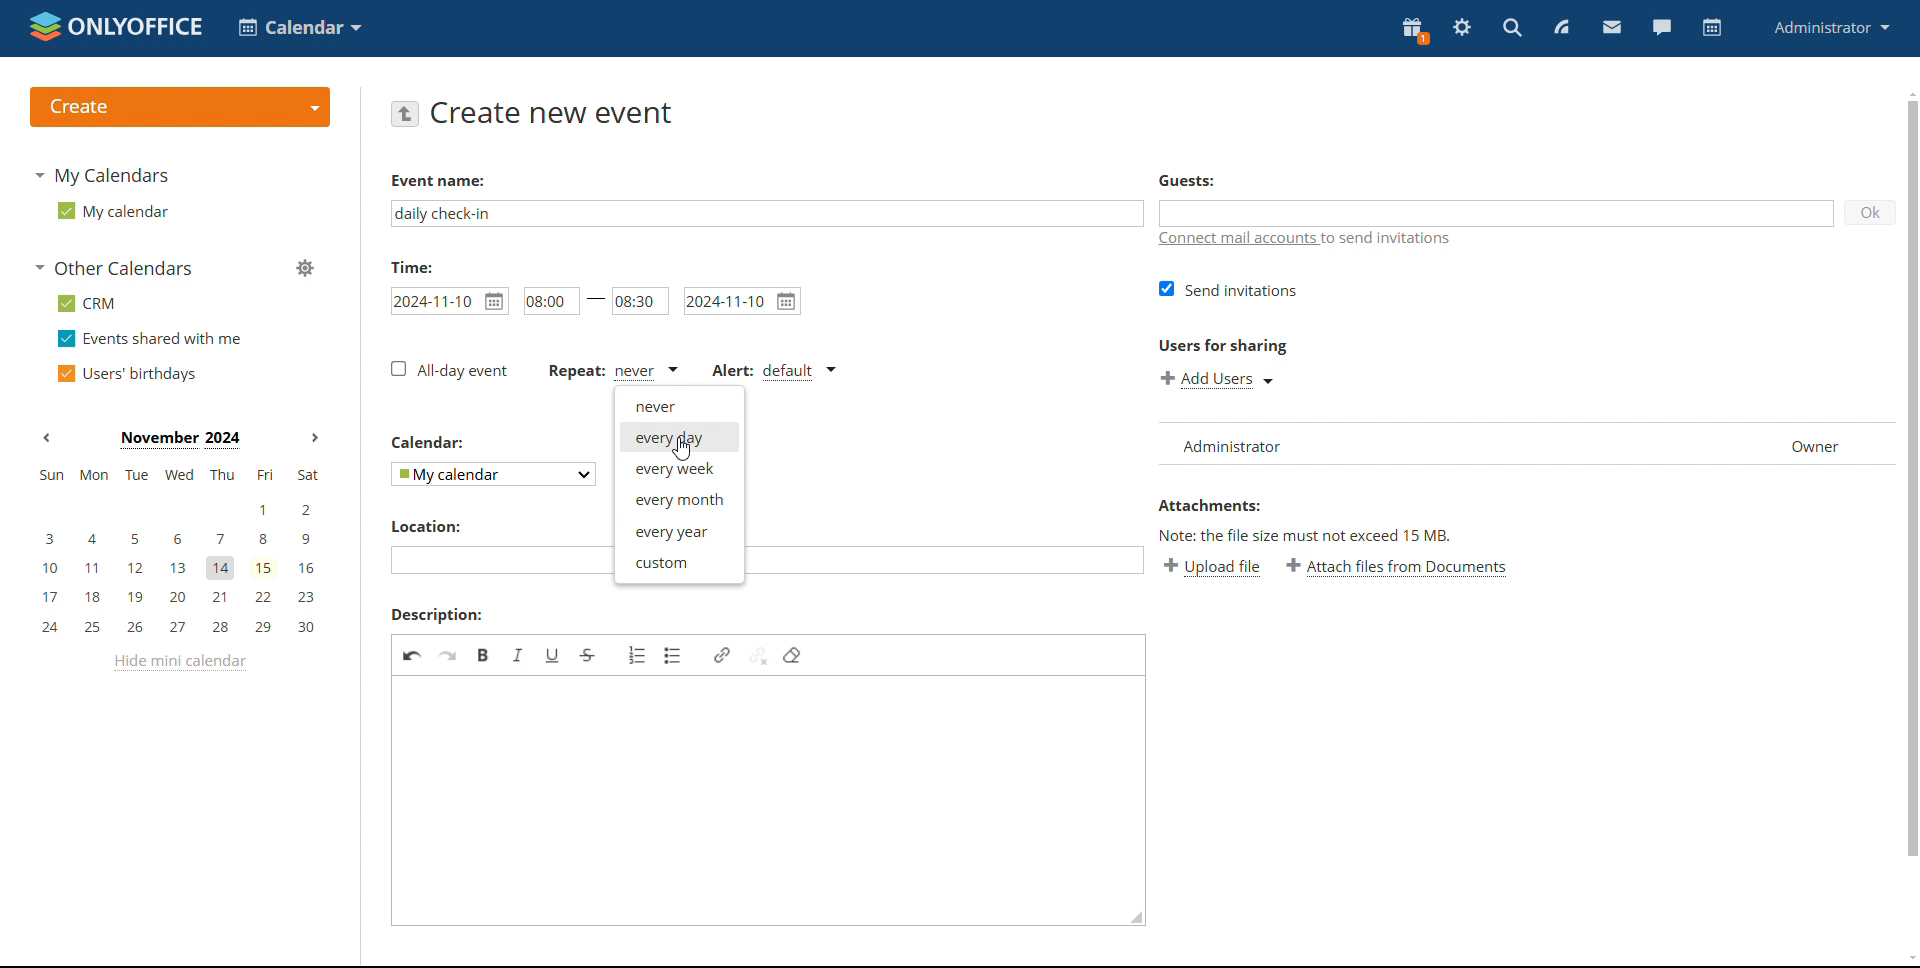 The width and height of the screenshot is (1920, 968). What do you see at coordinates (552, 113) in the screenshot?
I see `create new event` at bounding box center [552, 113].